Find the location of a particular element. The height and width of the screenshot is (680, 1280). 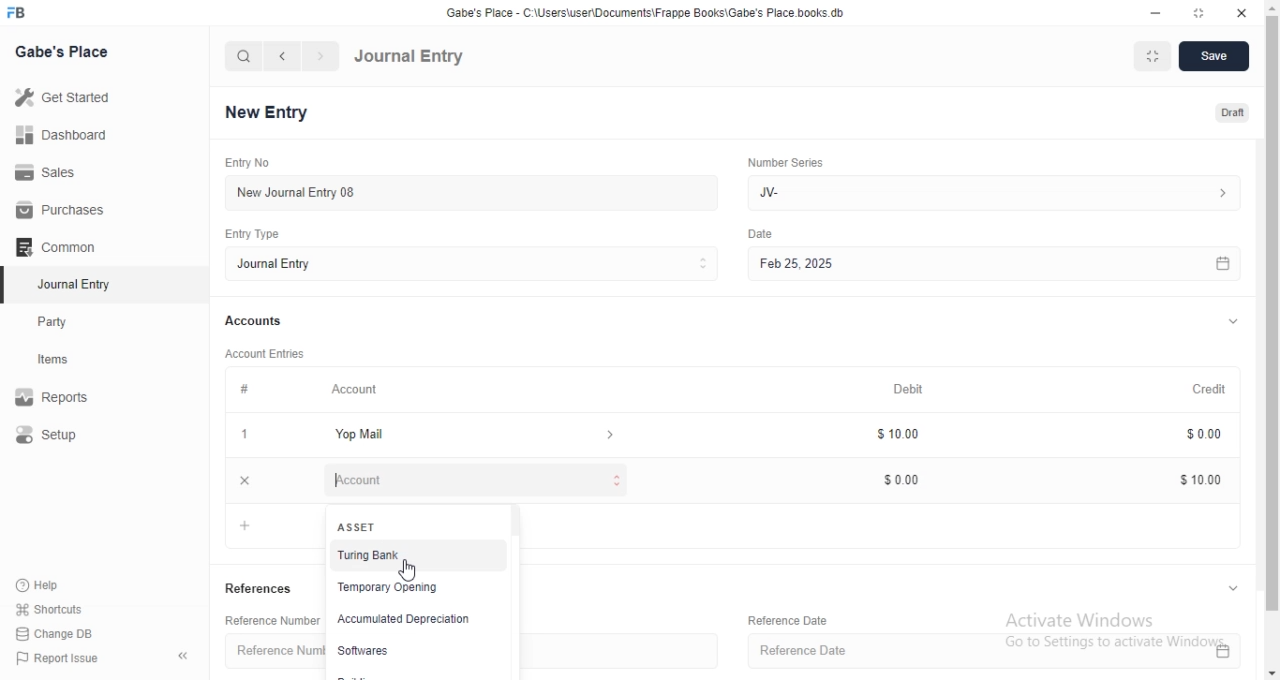

Account is located at coordinates (358, 391).